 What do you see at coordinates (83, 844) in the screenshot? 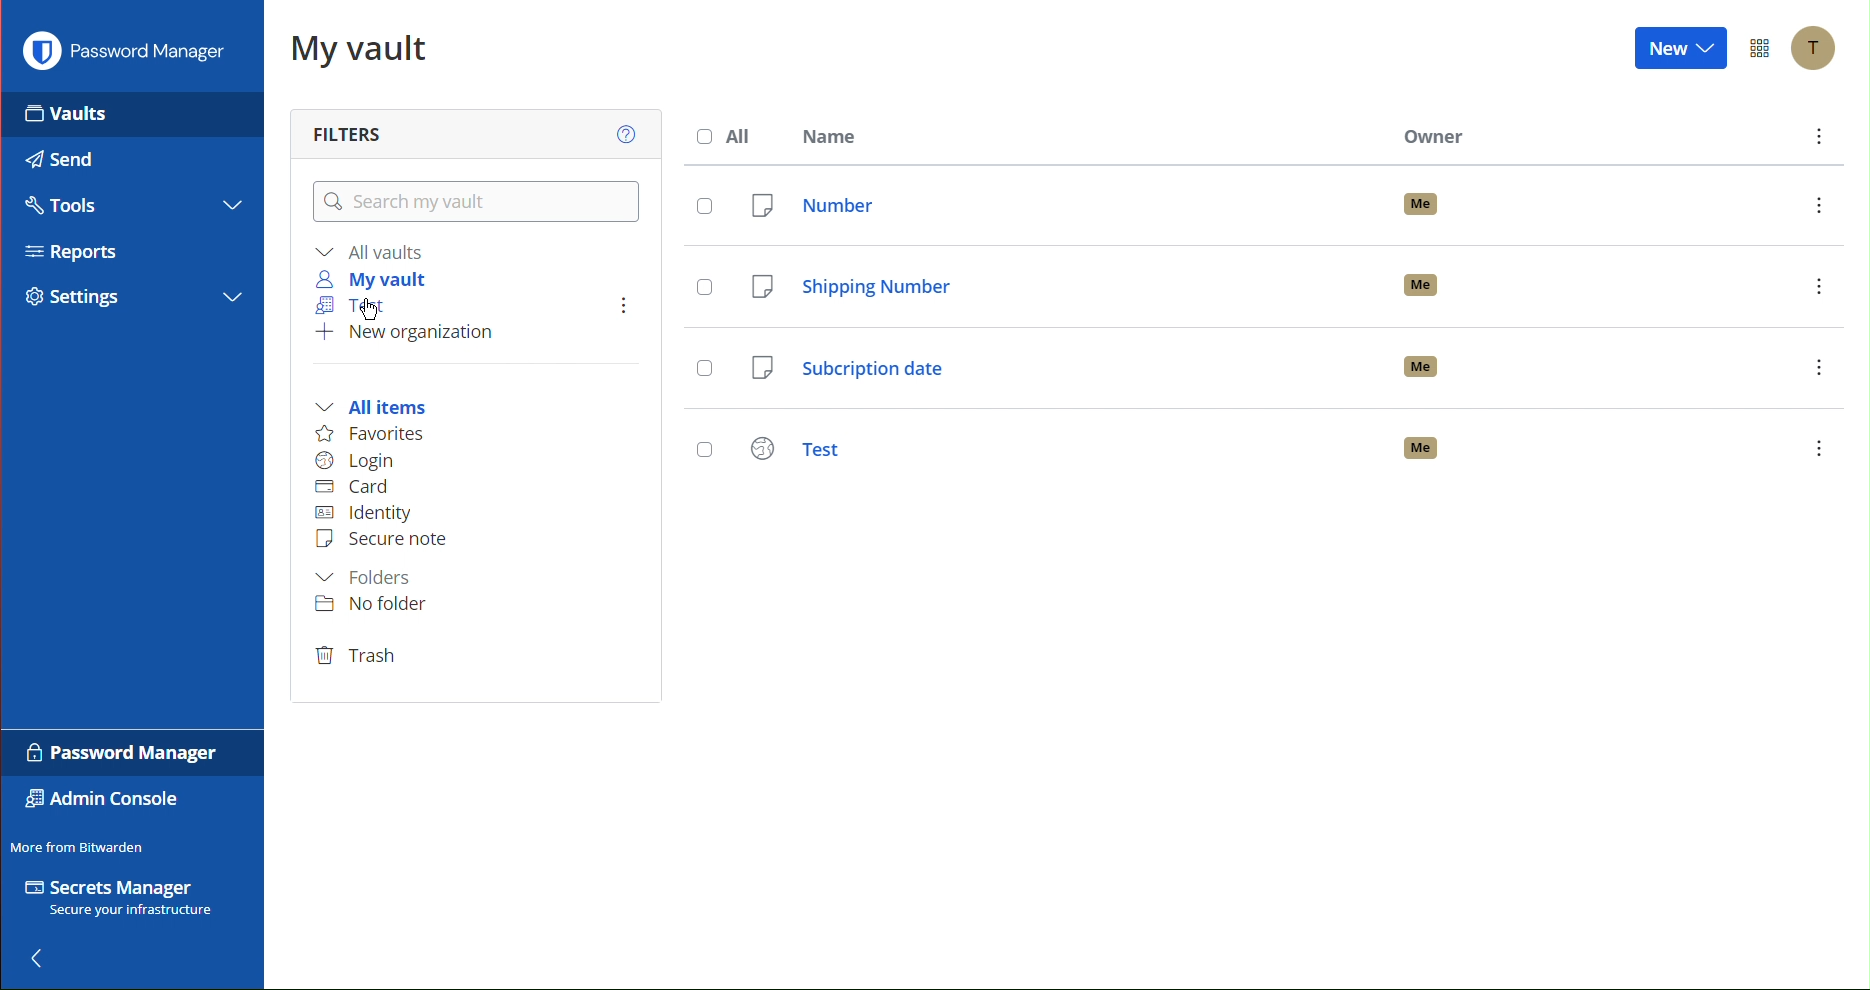
I see `More from Bitwarden` at bounding box center [83, 844].